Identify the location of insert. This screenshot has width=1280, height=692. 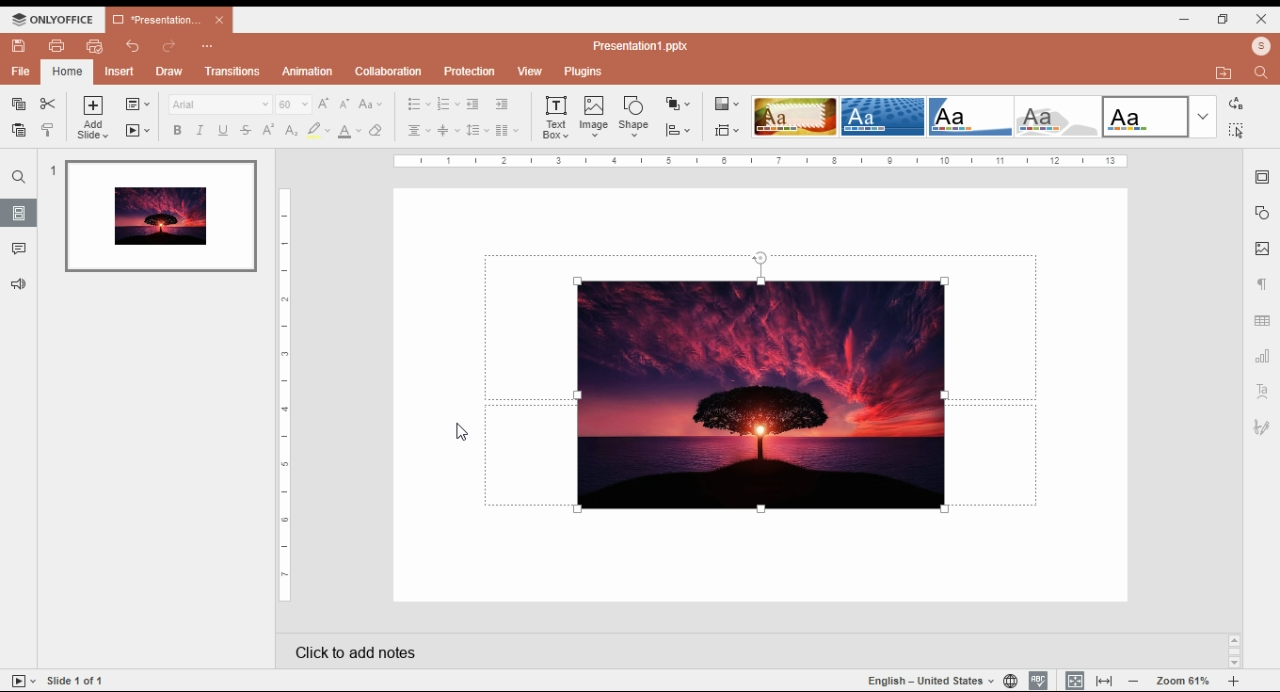
(120, 71).